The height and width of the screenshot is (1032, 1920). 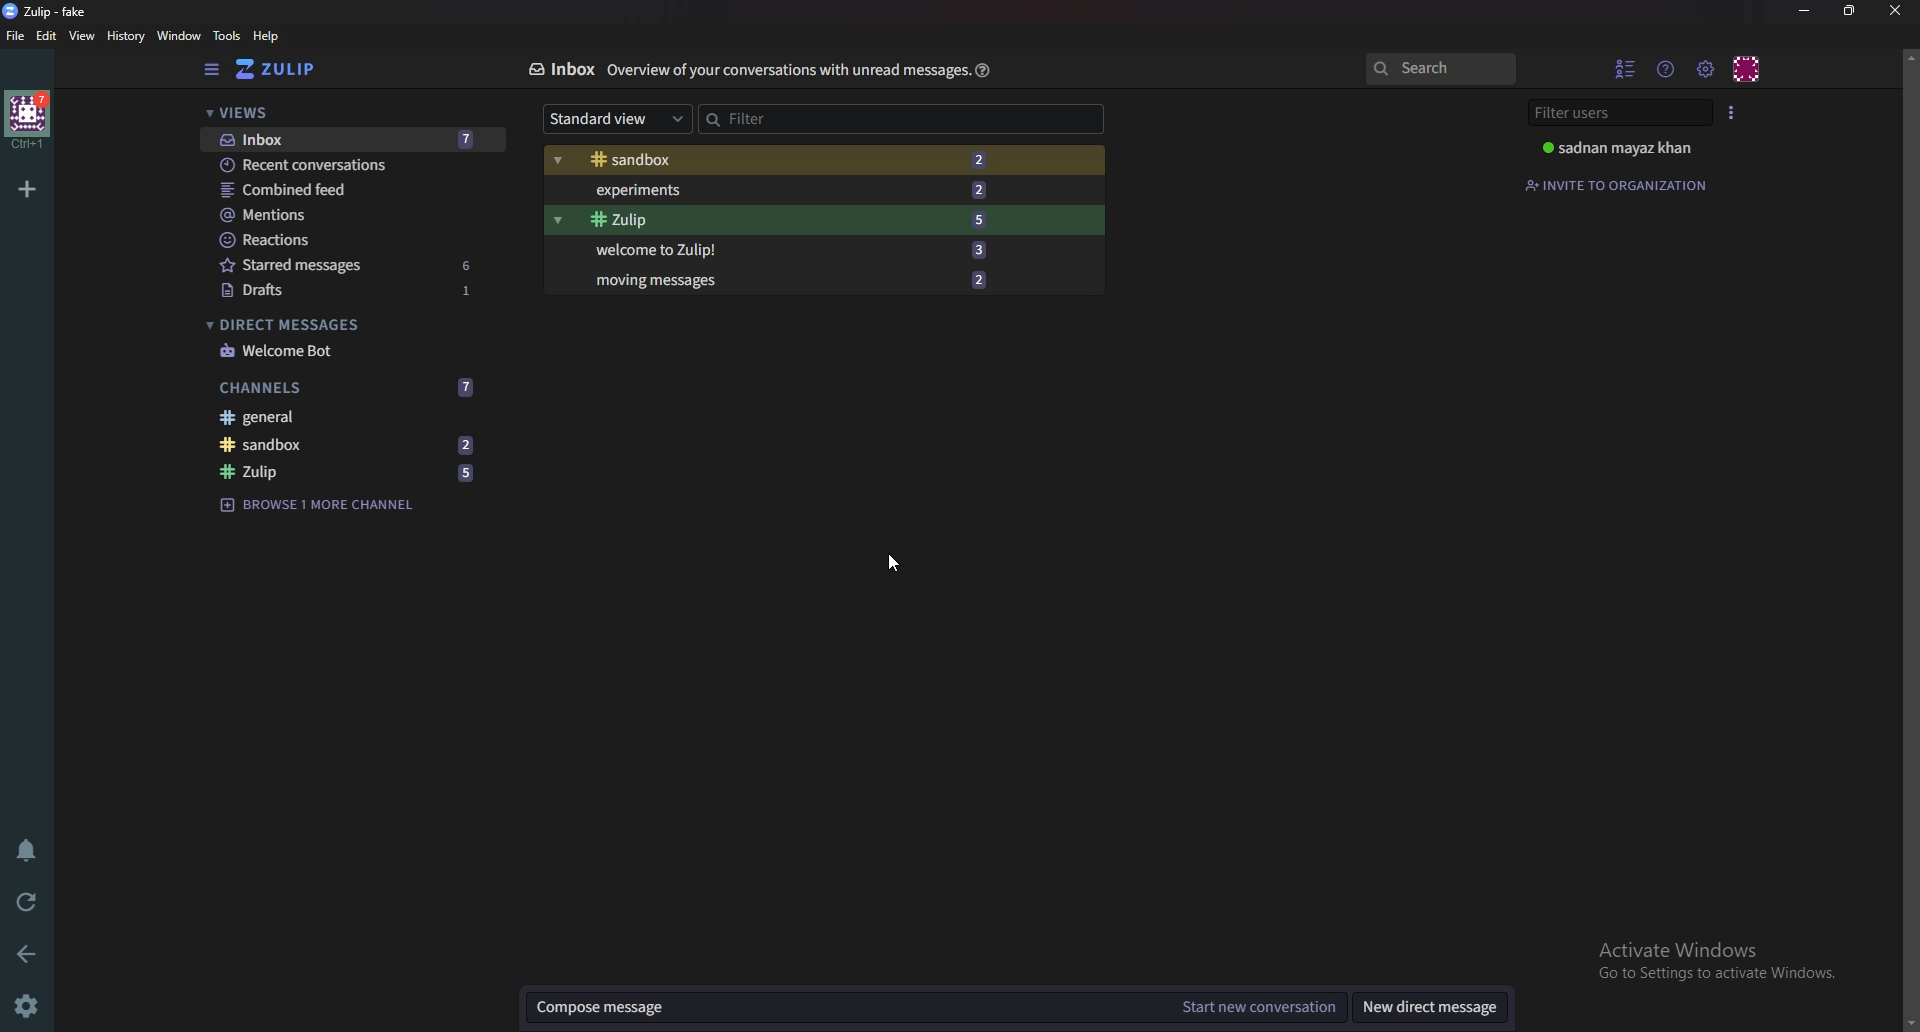 I want to click on Help, so click(x=983, y=72).